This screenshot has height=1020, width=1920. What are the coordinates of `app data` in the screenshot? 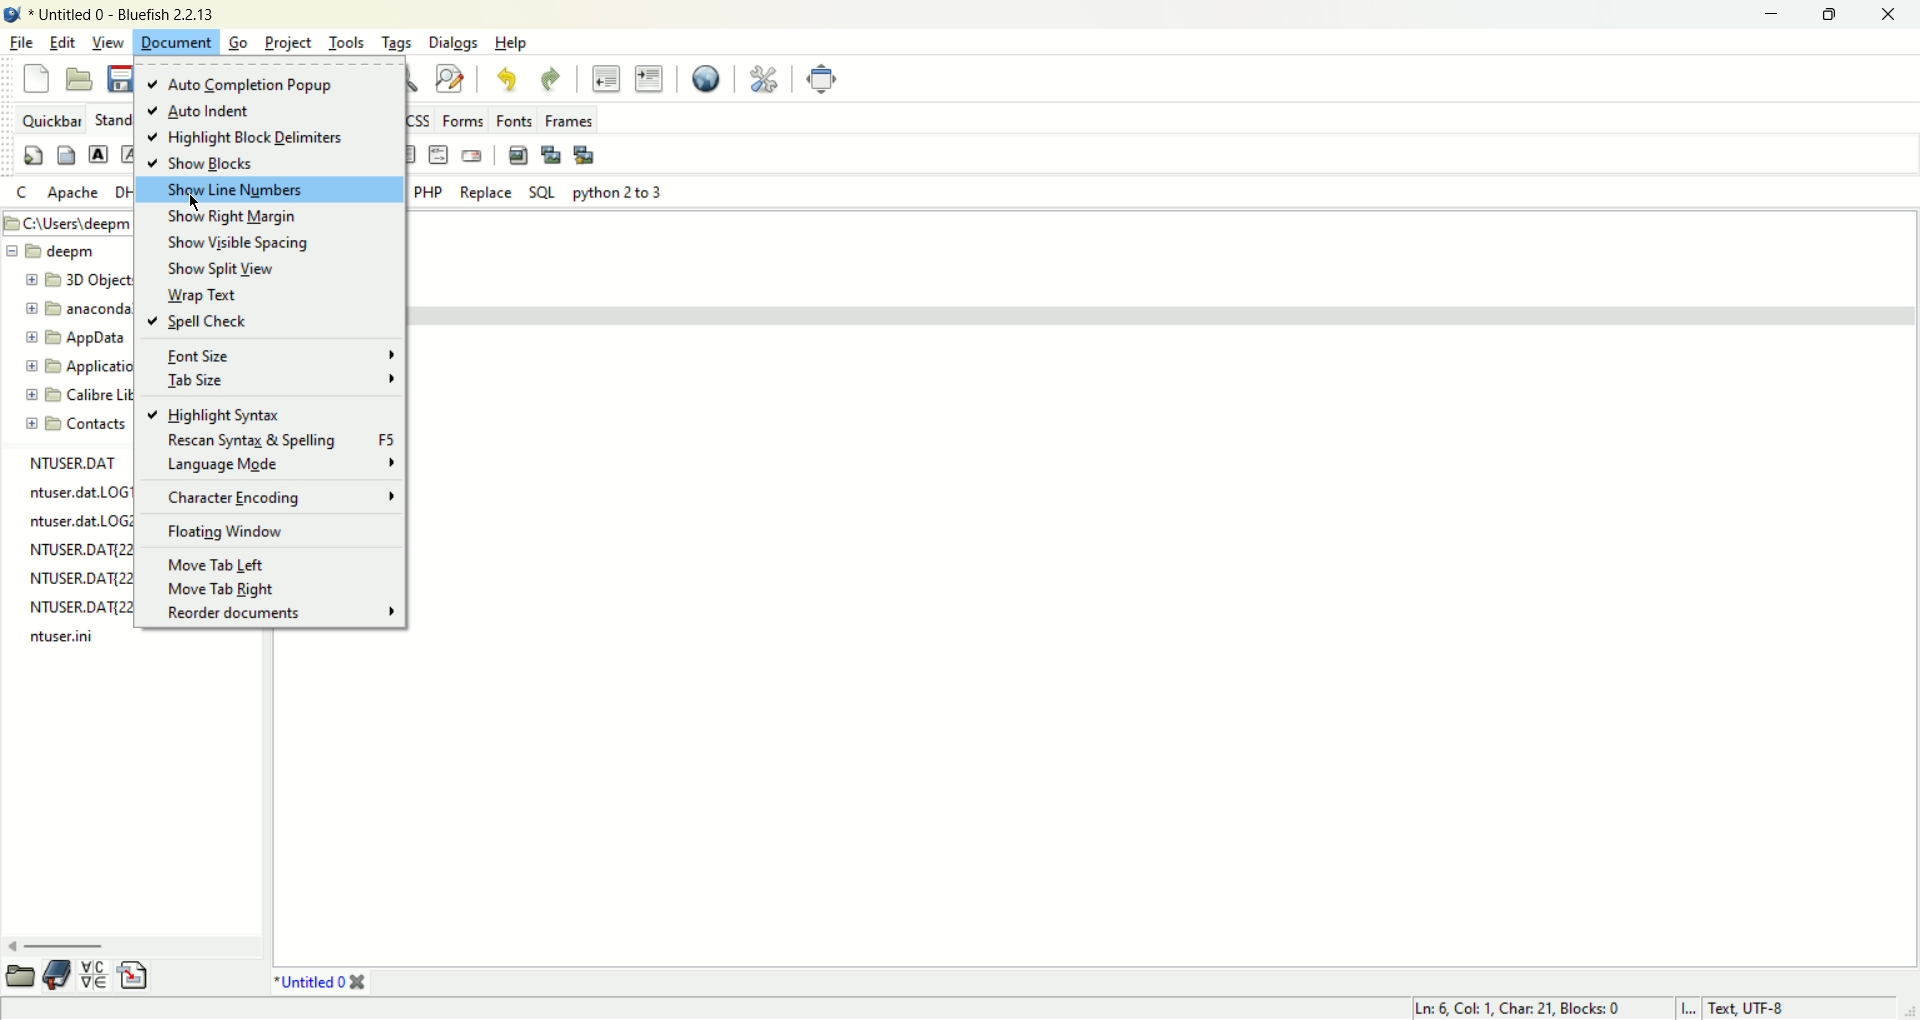 It's located at (76, 338).